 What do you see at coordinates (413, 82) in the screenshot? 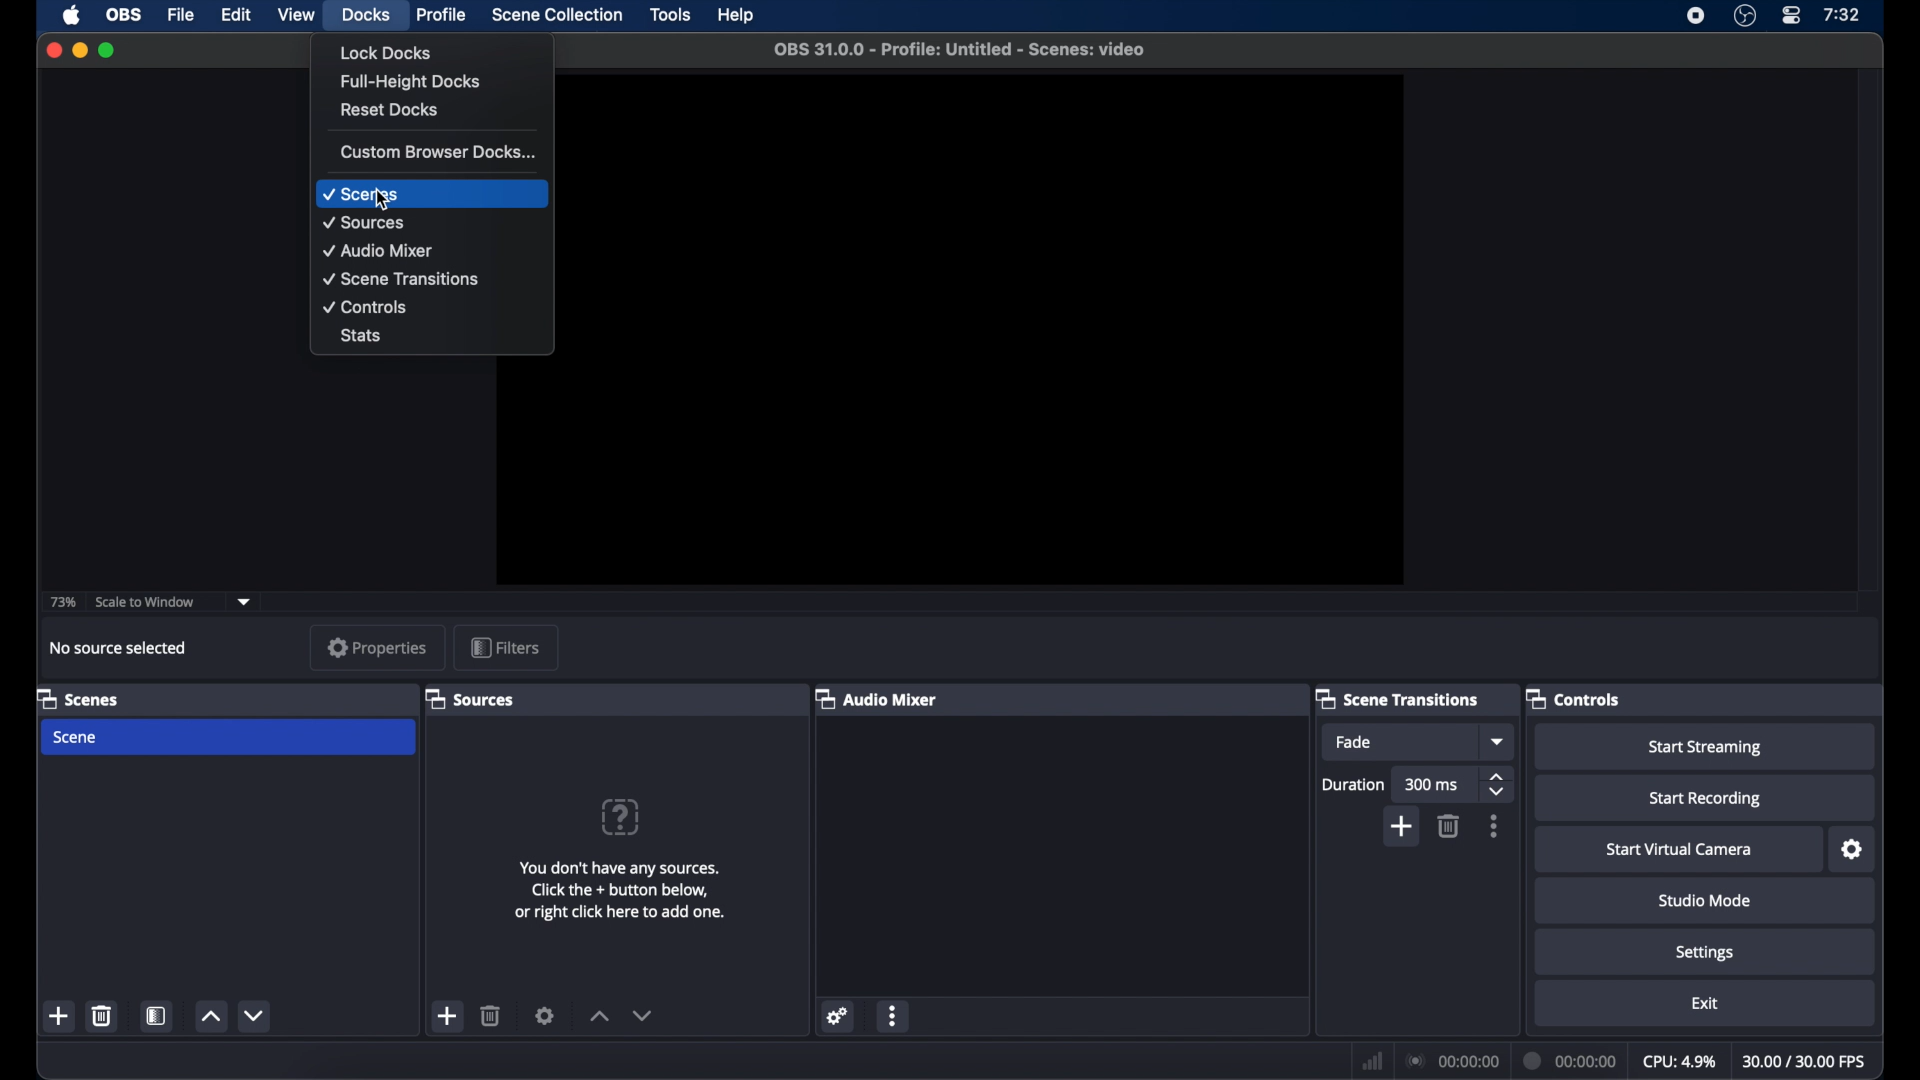
I see `full-height docks` at bounding box center [413, 82].